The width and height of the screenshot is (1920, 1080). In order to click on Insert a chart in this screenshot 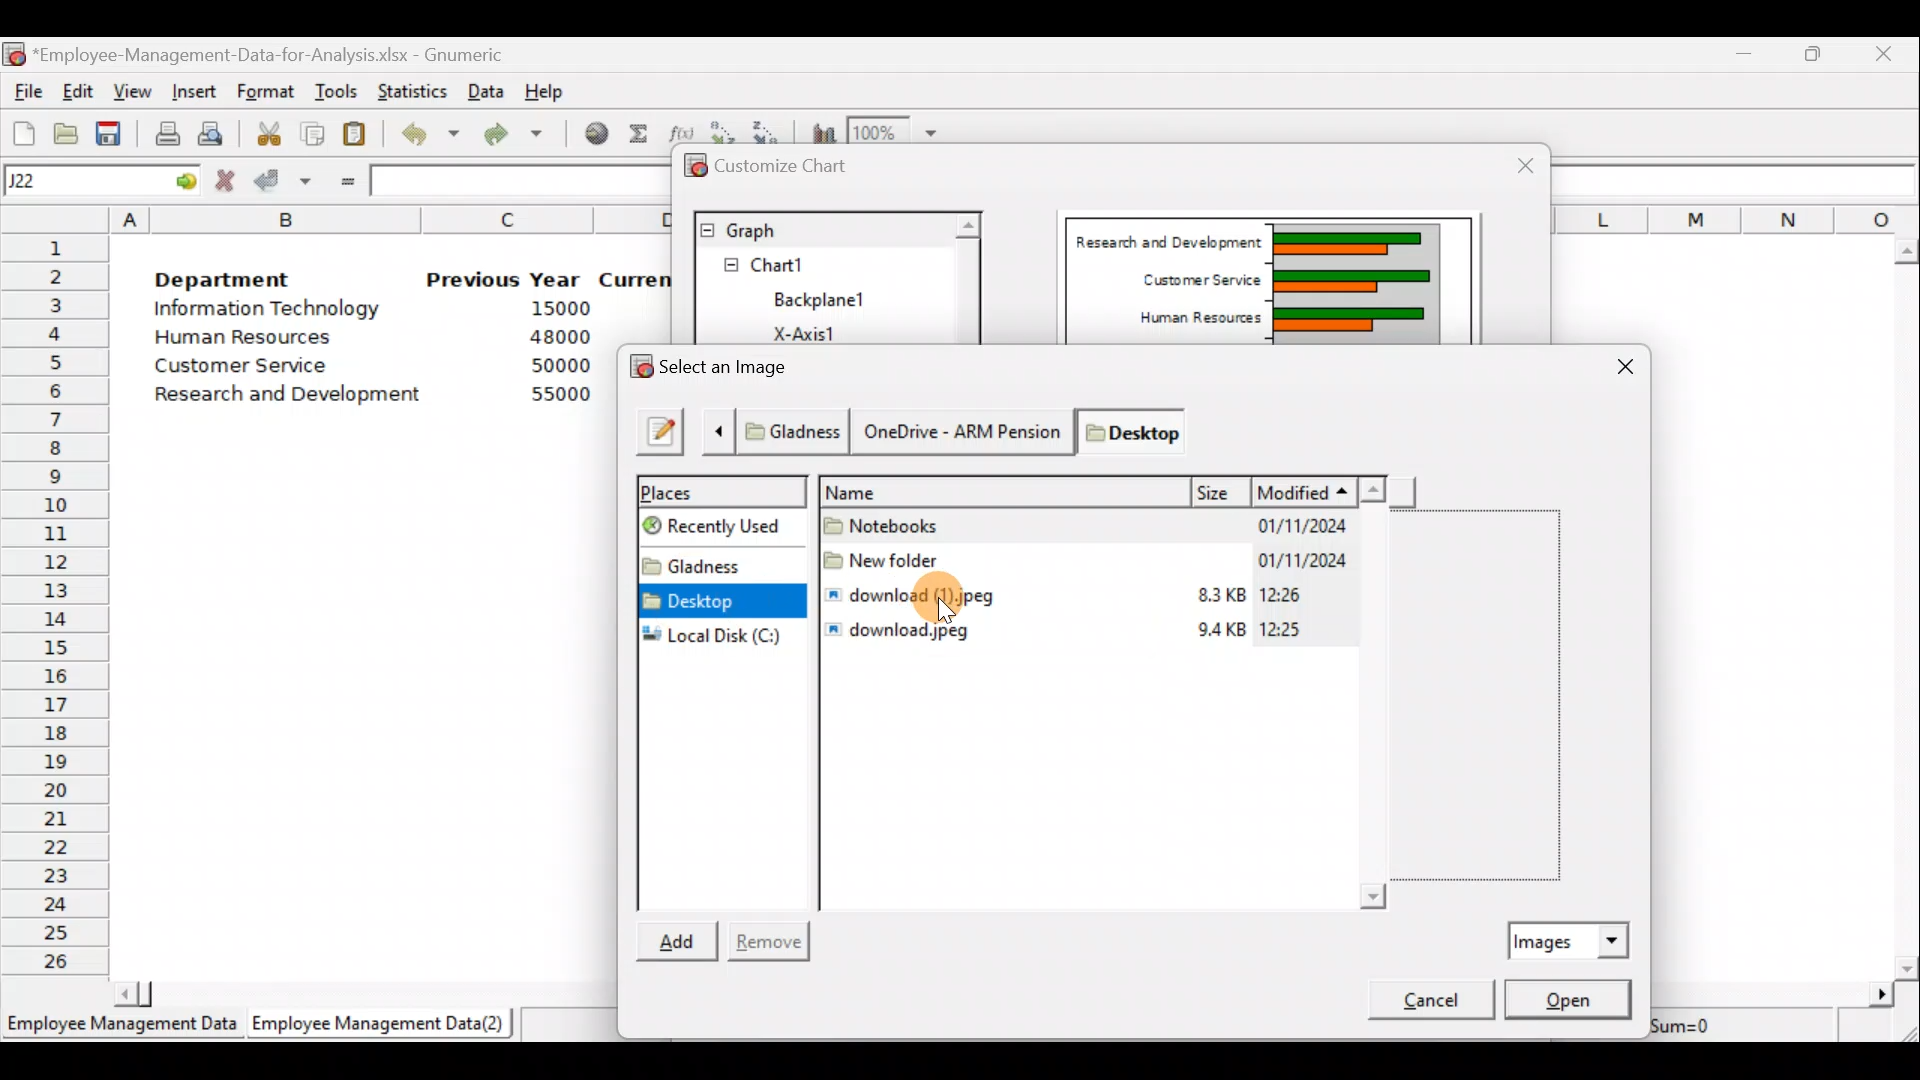, I will do `click(820, 130)`.